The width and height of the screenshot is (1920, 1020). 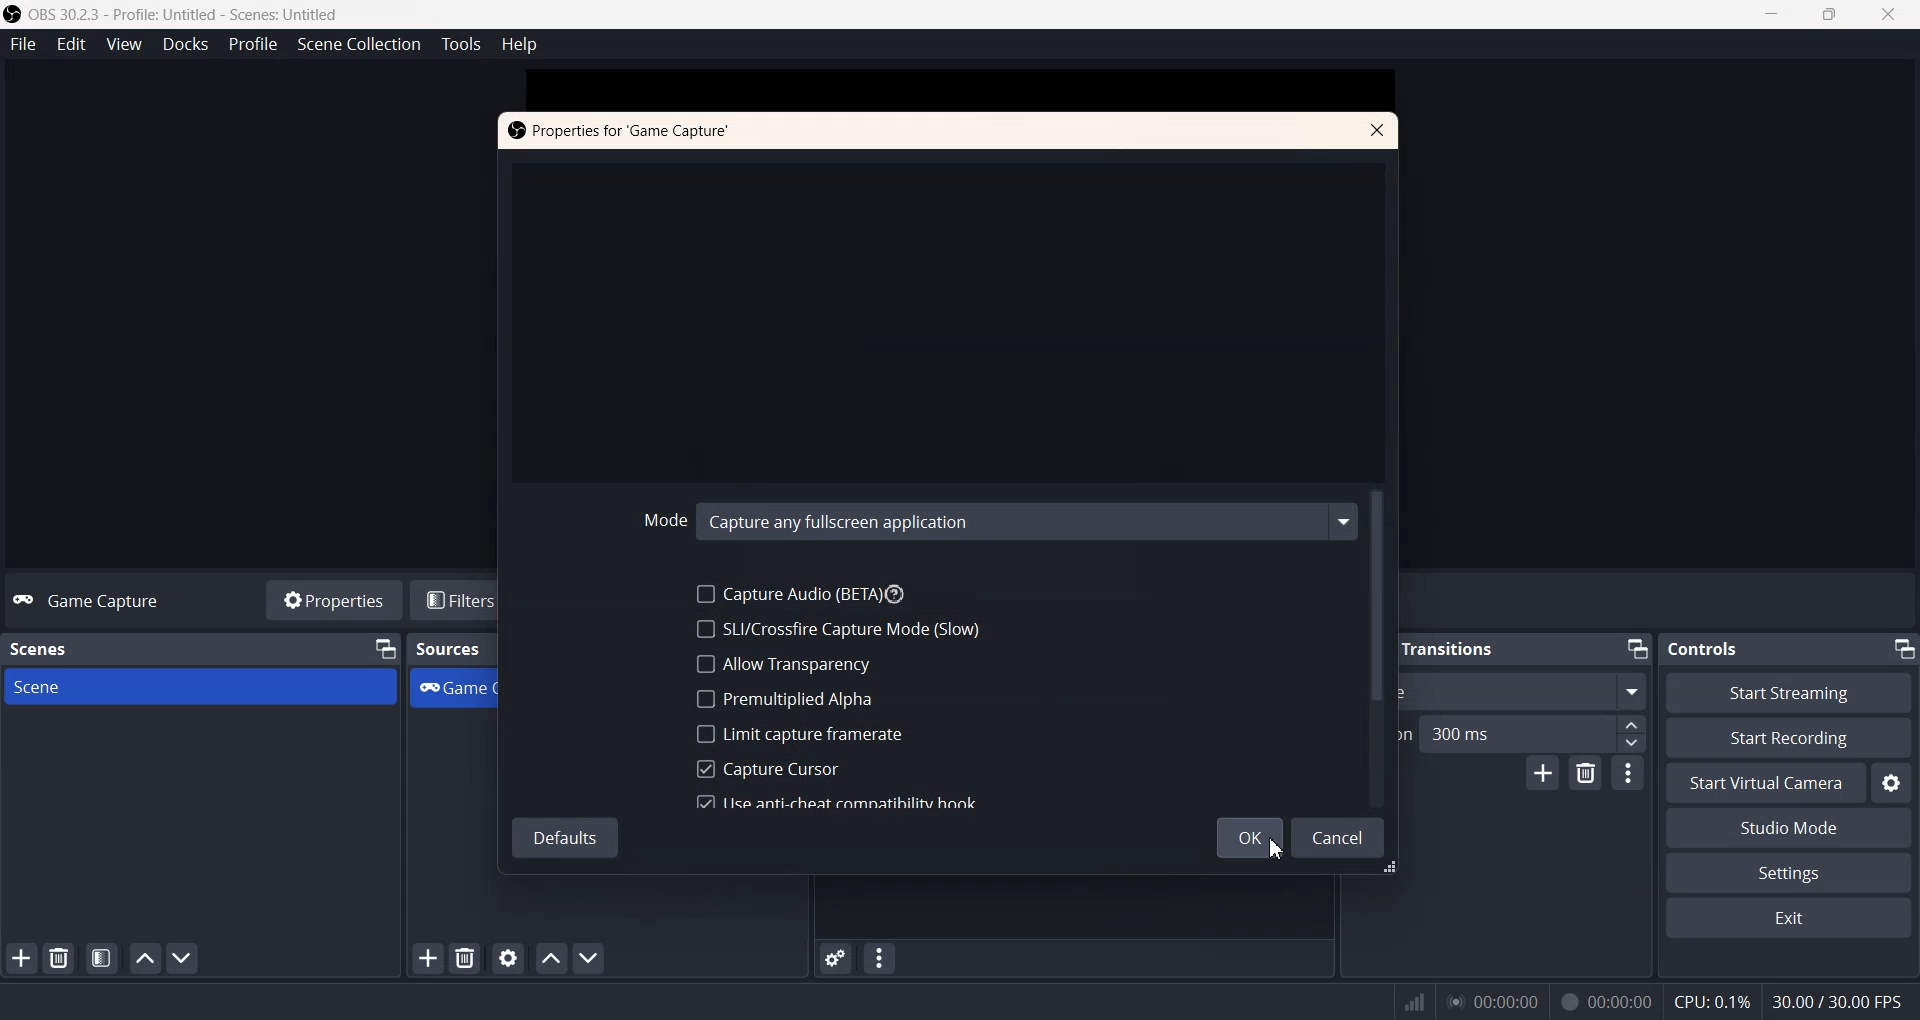 I want to click on View, so click(x=124, y=44).